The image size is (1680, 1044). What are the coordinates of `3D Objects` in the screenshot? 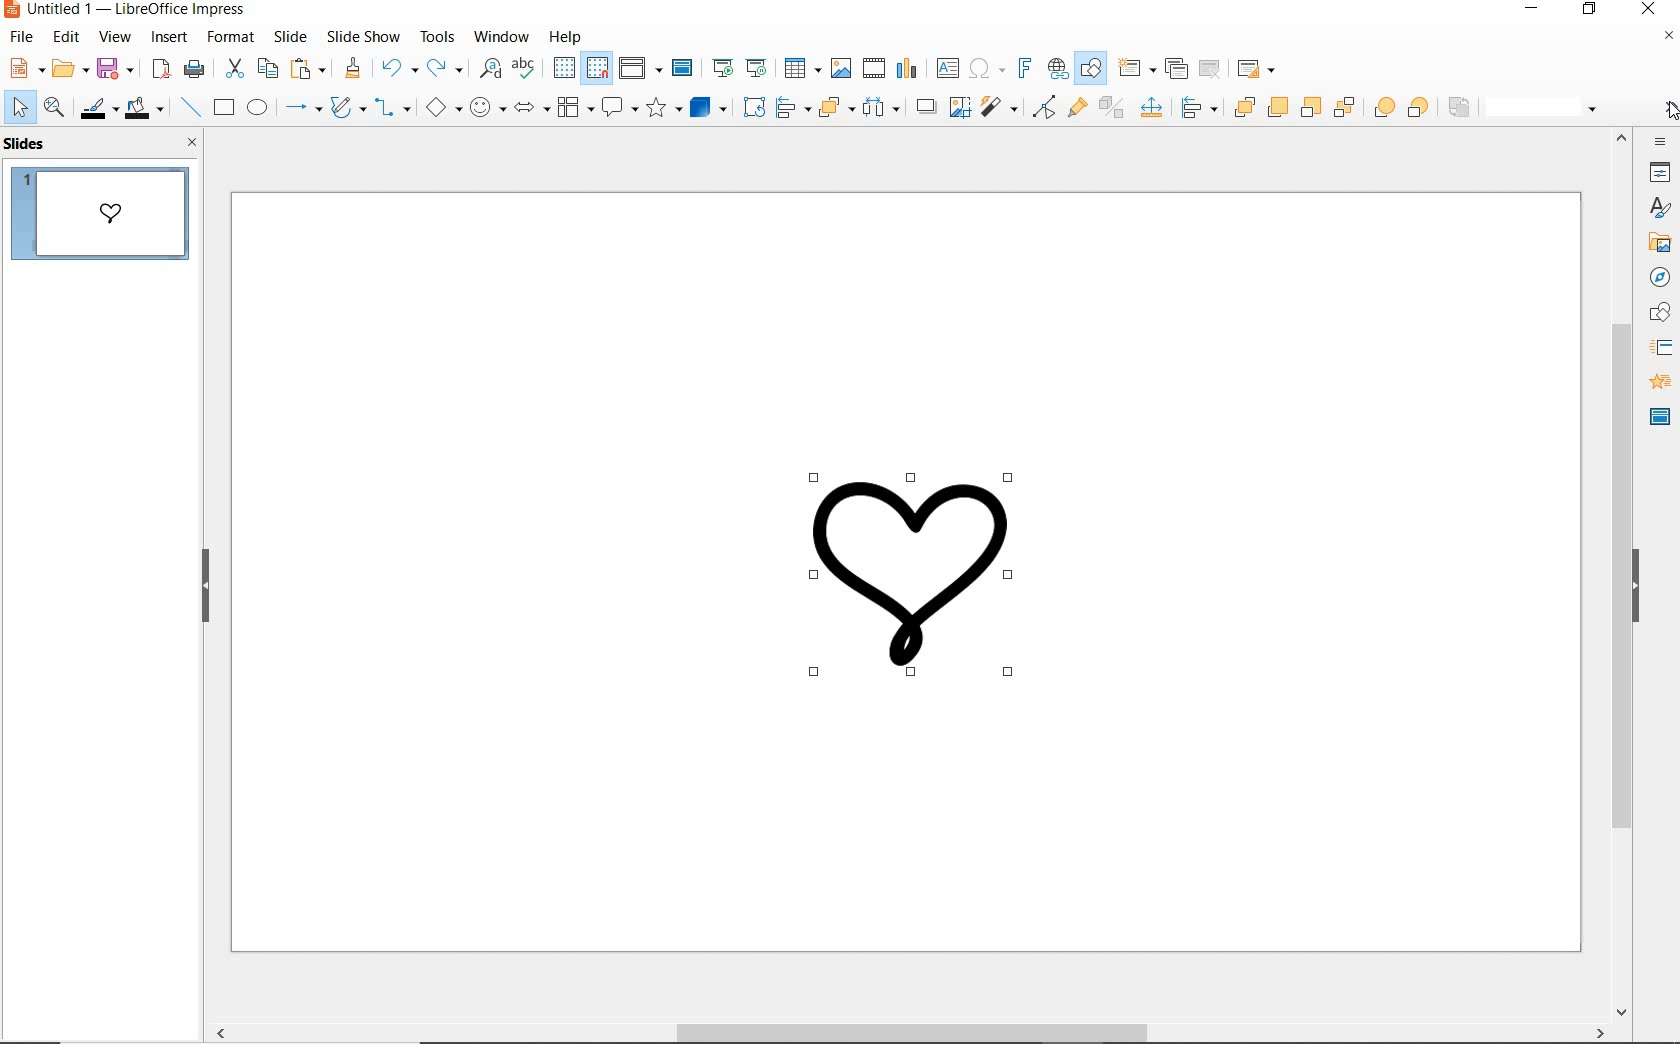 It's located at (709, 107).